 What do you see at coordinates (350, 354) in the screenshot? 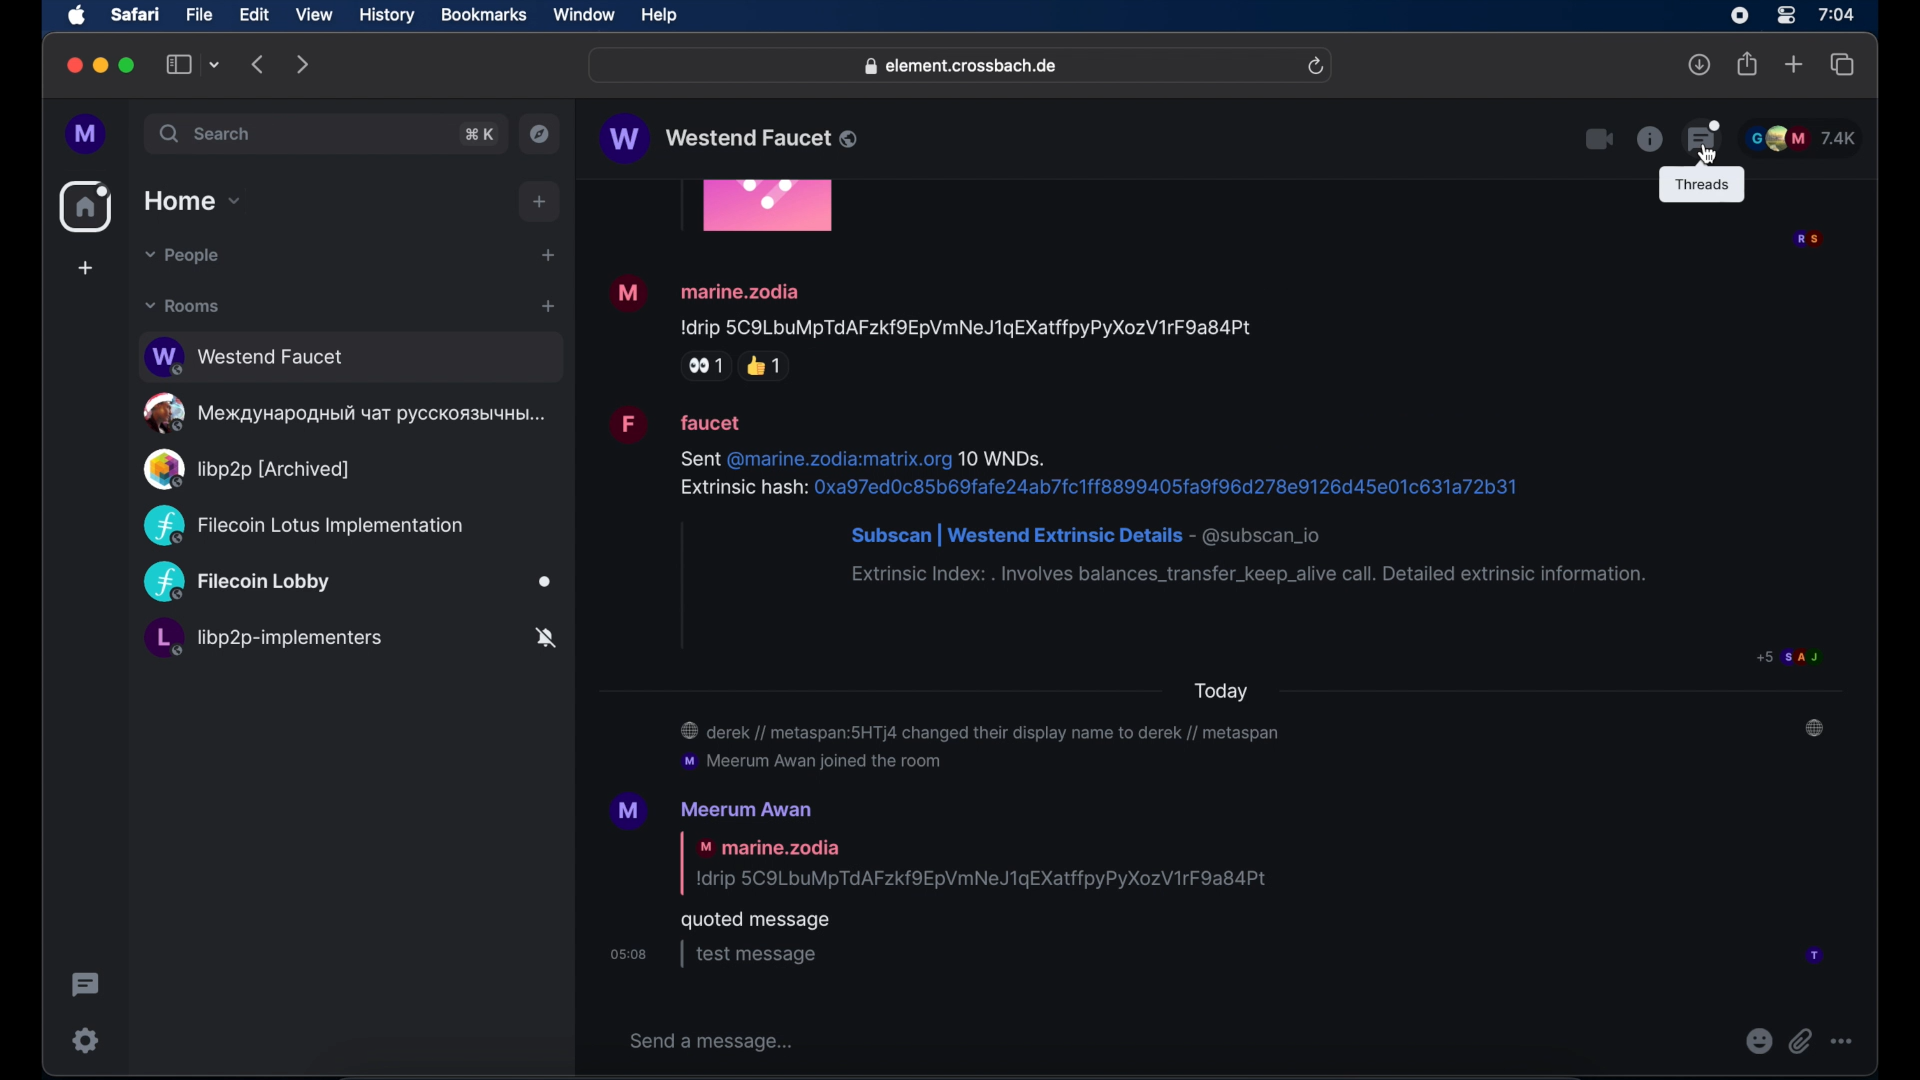
I see `Westend Faucet` at bounding box center [350, 354].